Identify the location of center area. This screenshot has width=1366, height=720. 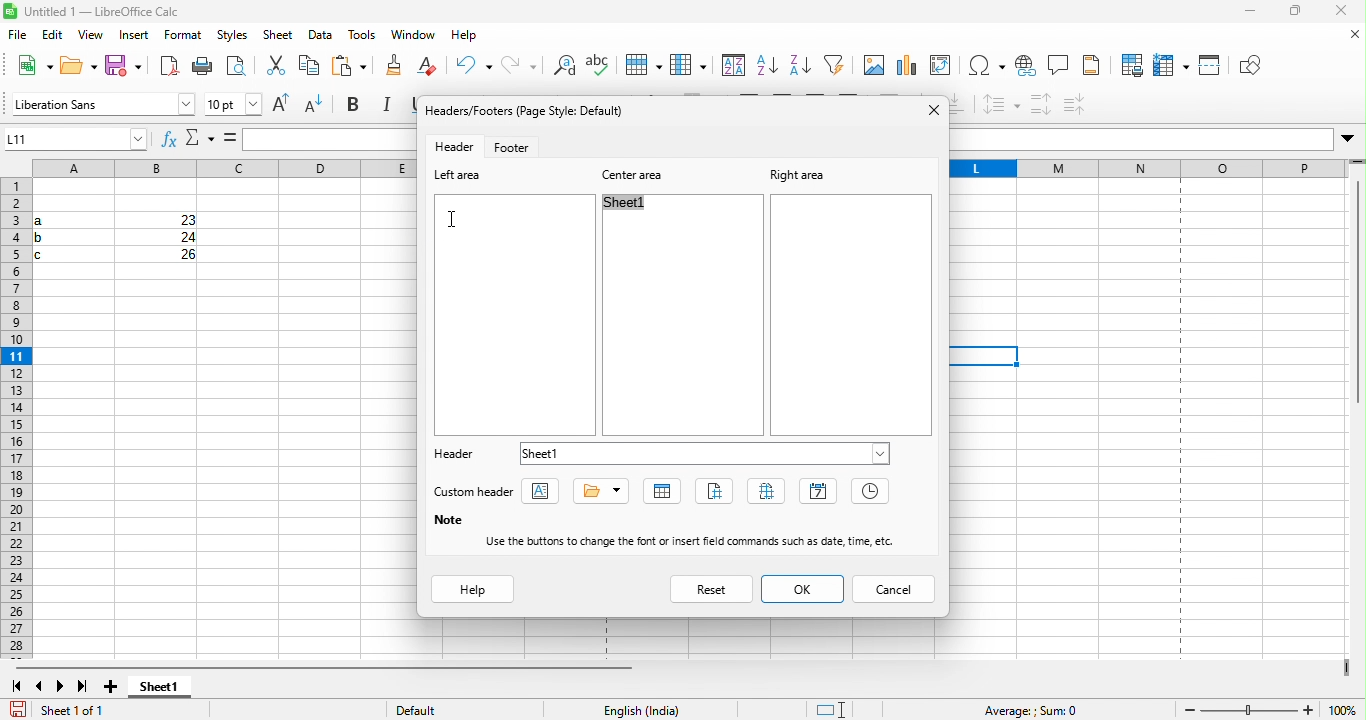
(637, 175).